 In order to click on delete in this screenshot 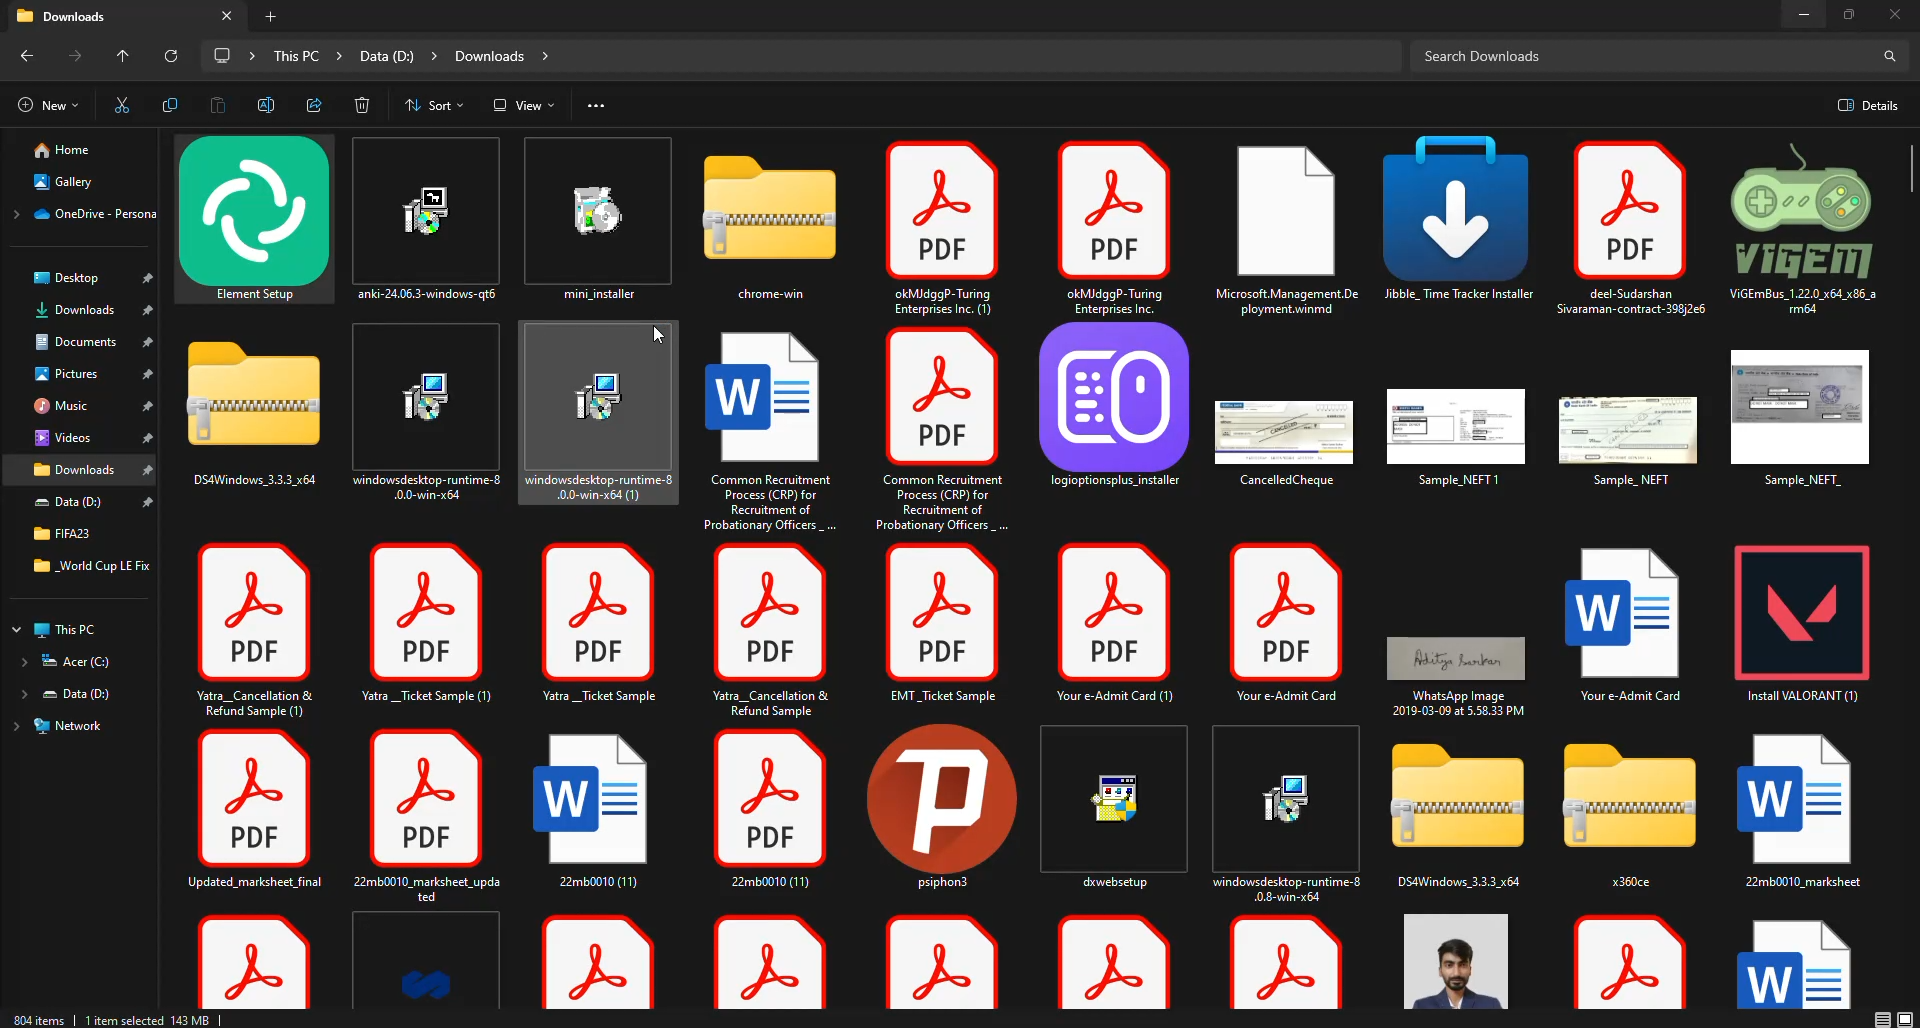, I will do `click(364, 109)`.